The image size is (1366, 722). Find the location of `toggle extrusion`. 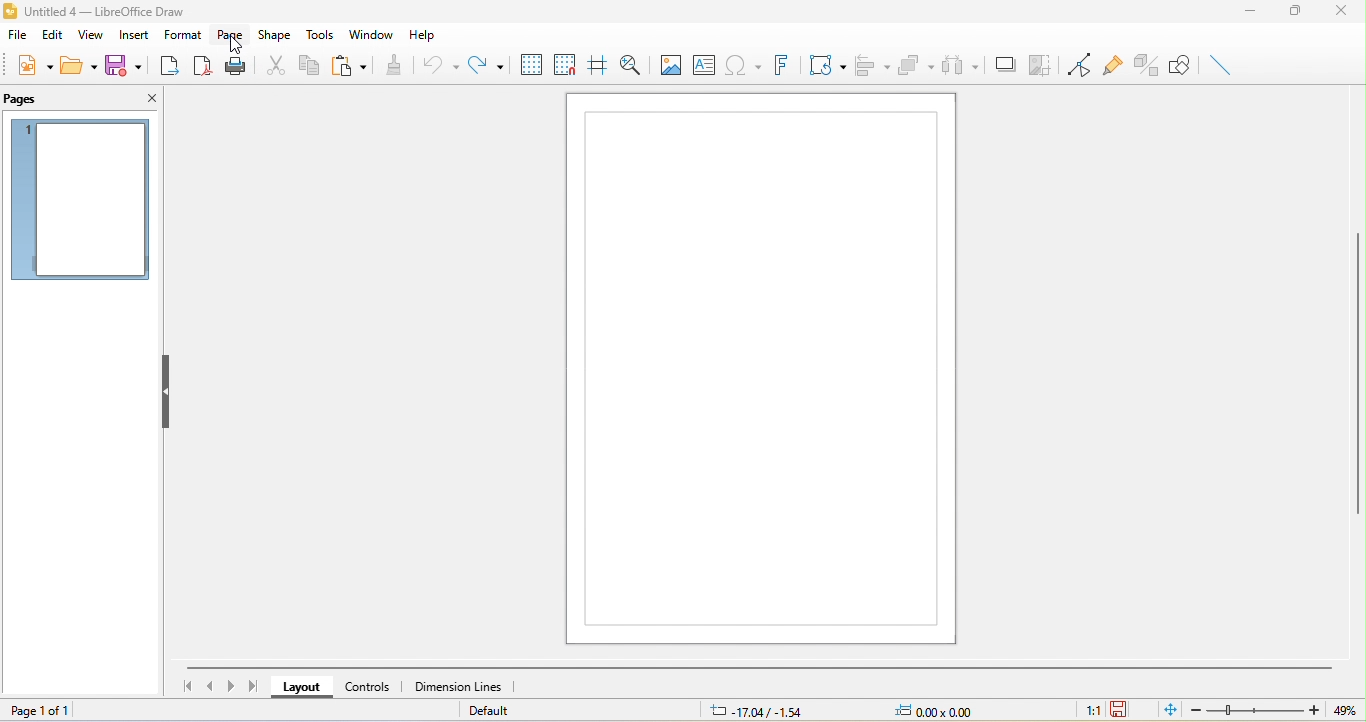

toggle extrusion is located at coordinates (1144, 64).